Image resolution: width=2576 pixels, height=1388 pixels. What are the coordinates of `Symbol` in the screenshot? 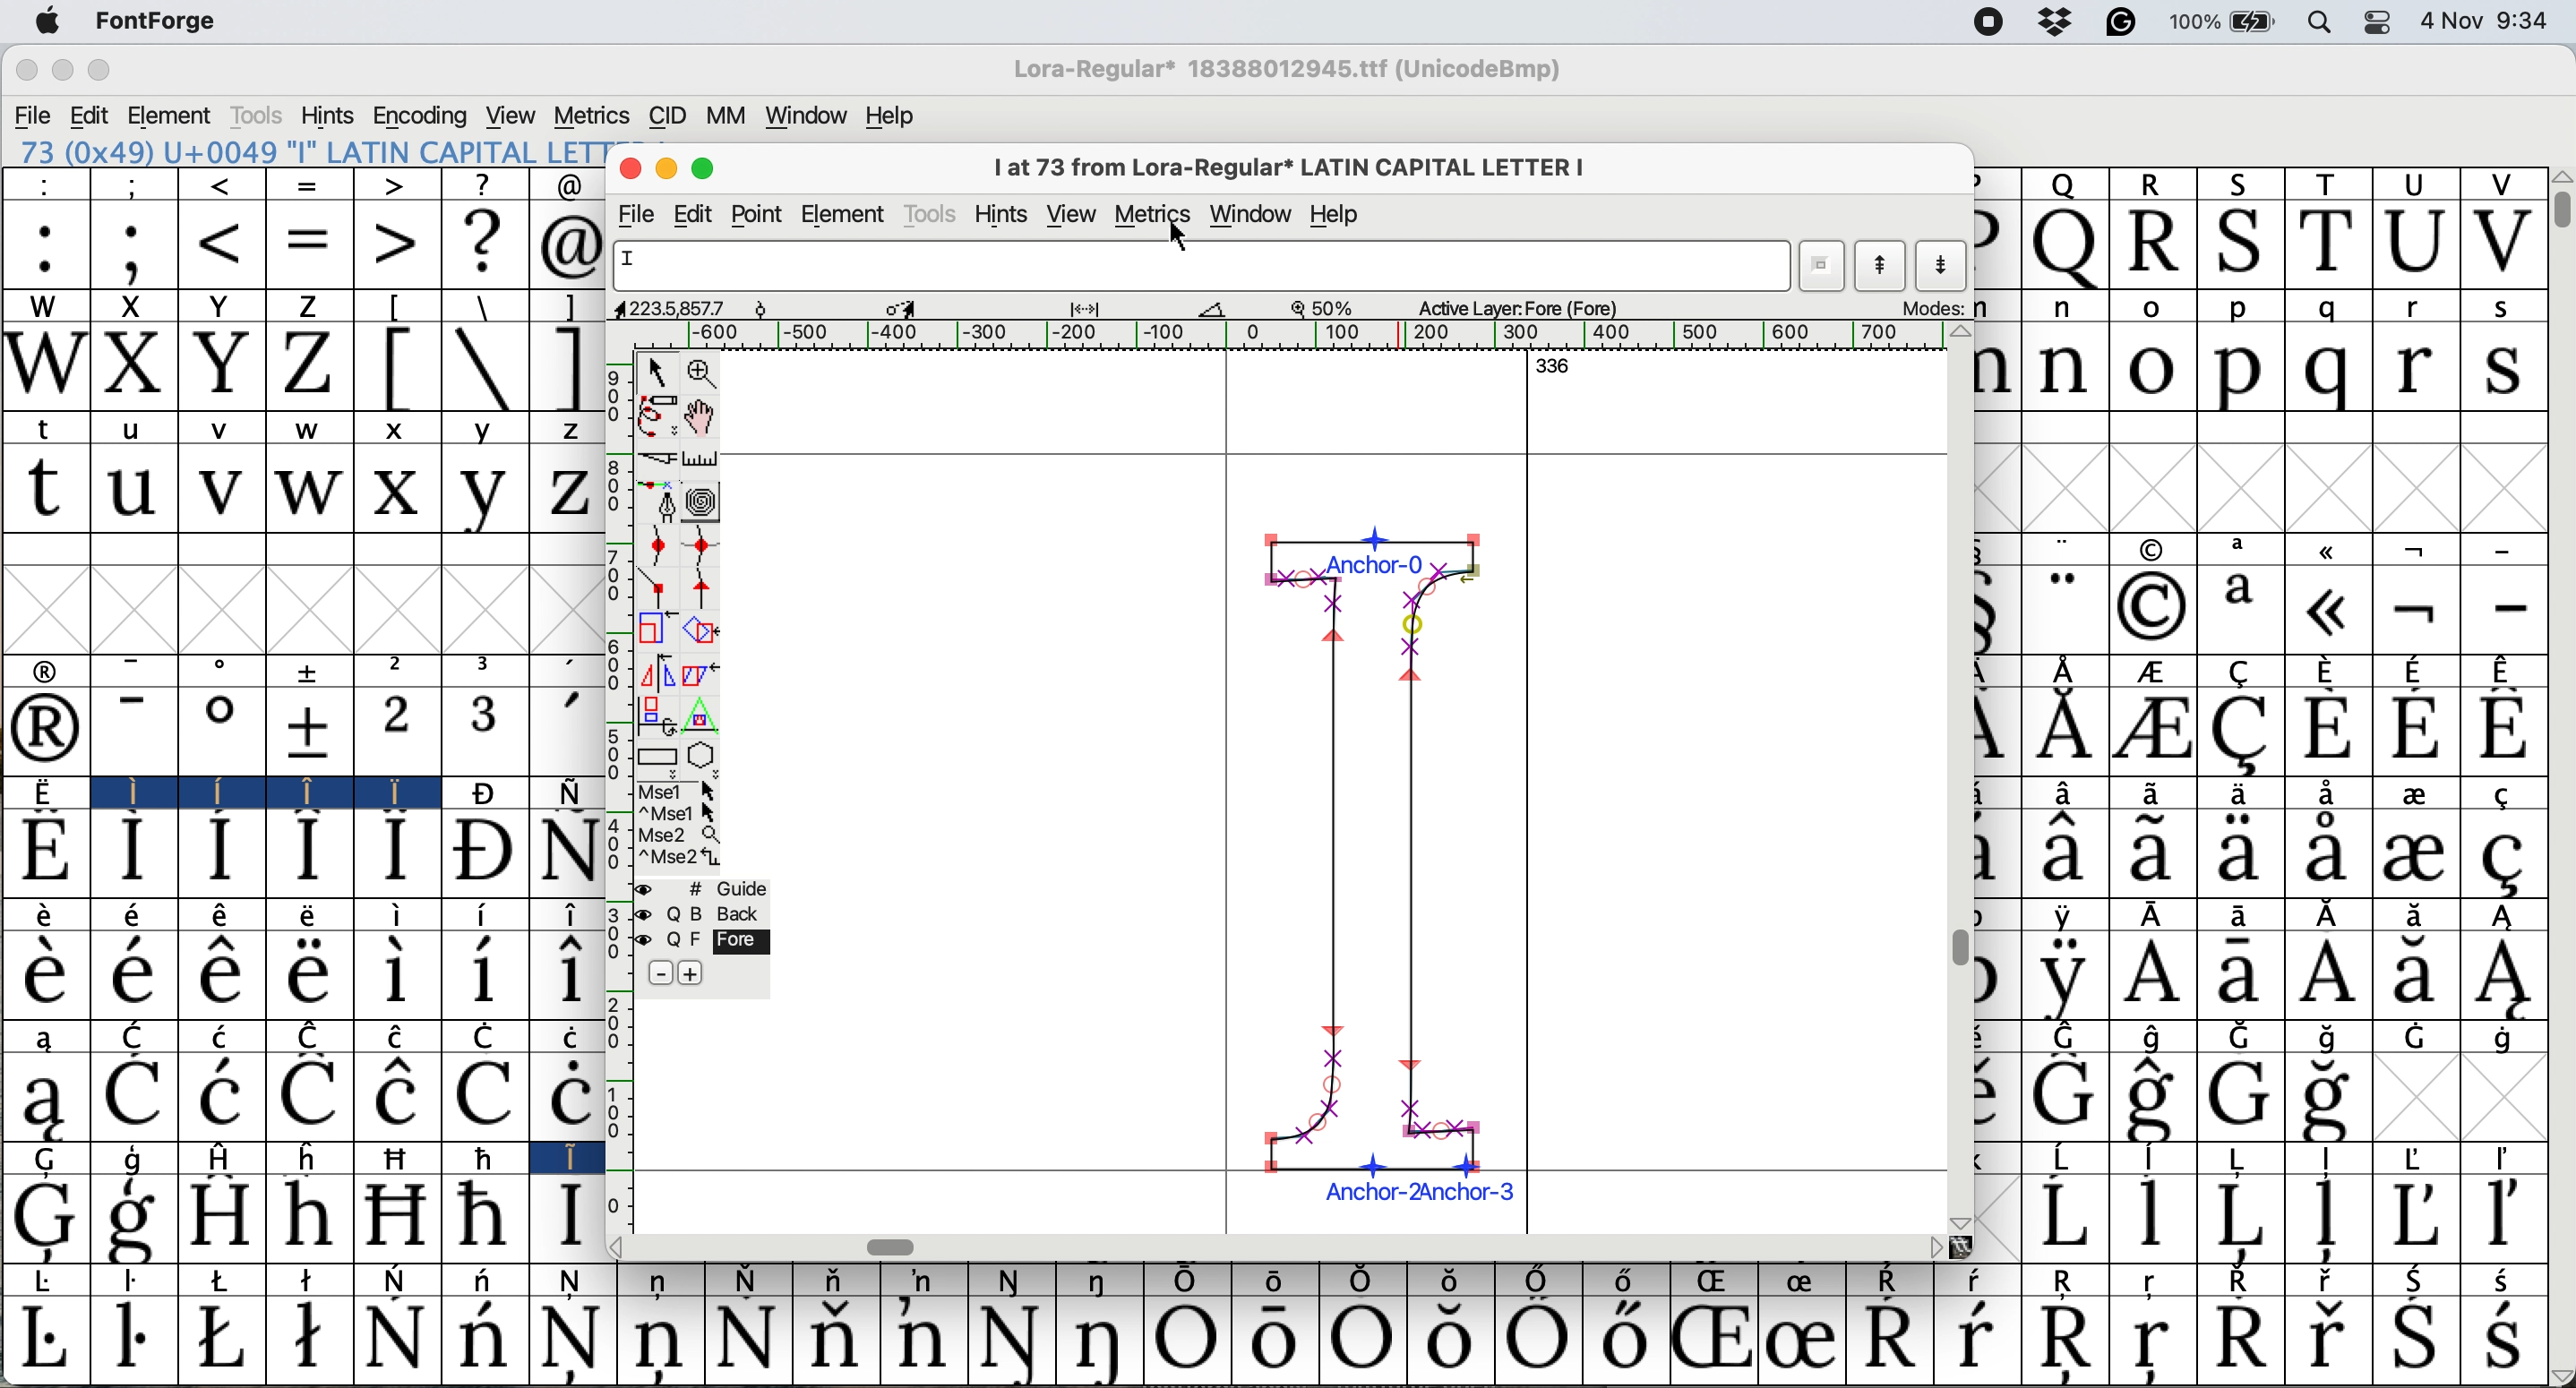 It's located at (1710, 1341).